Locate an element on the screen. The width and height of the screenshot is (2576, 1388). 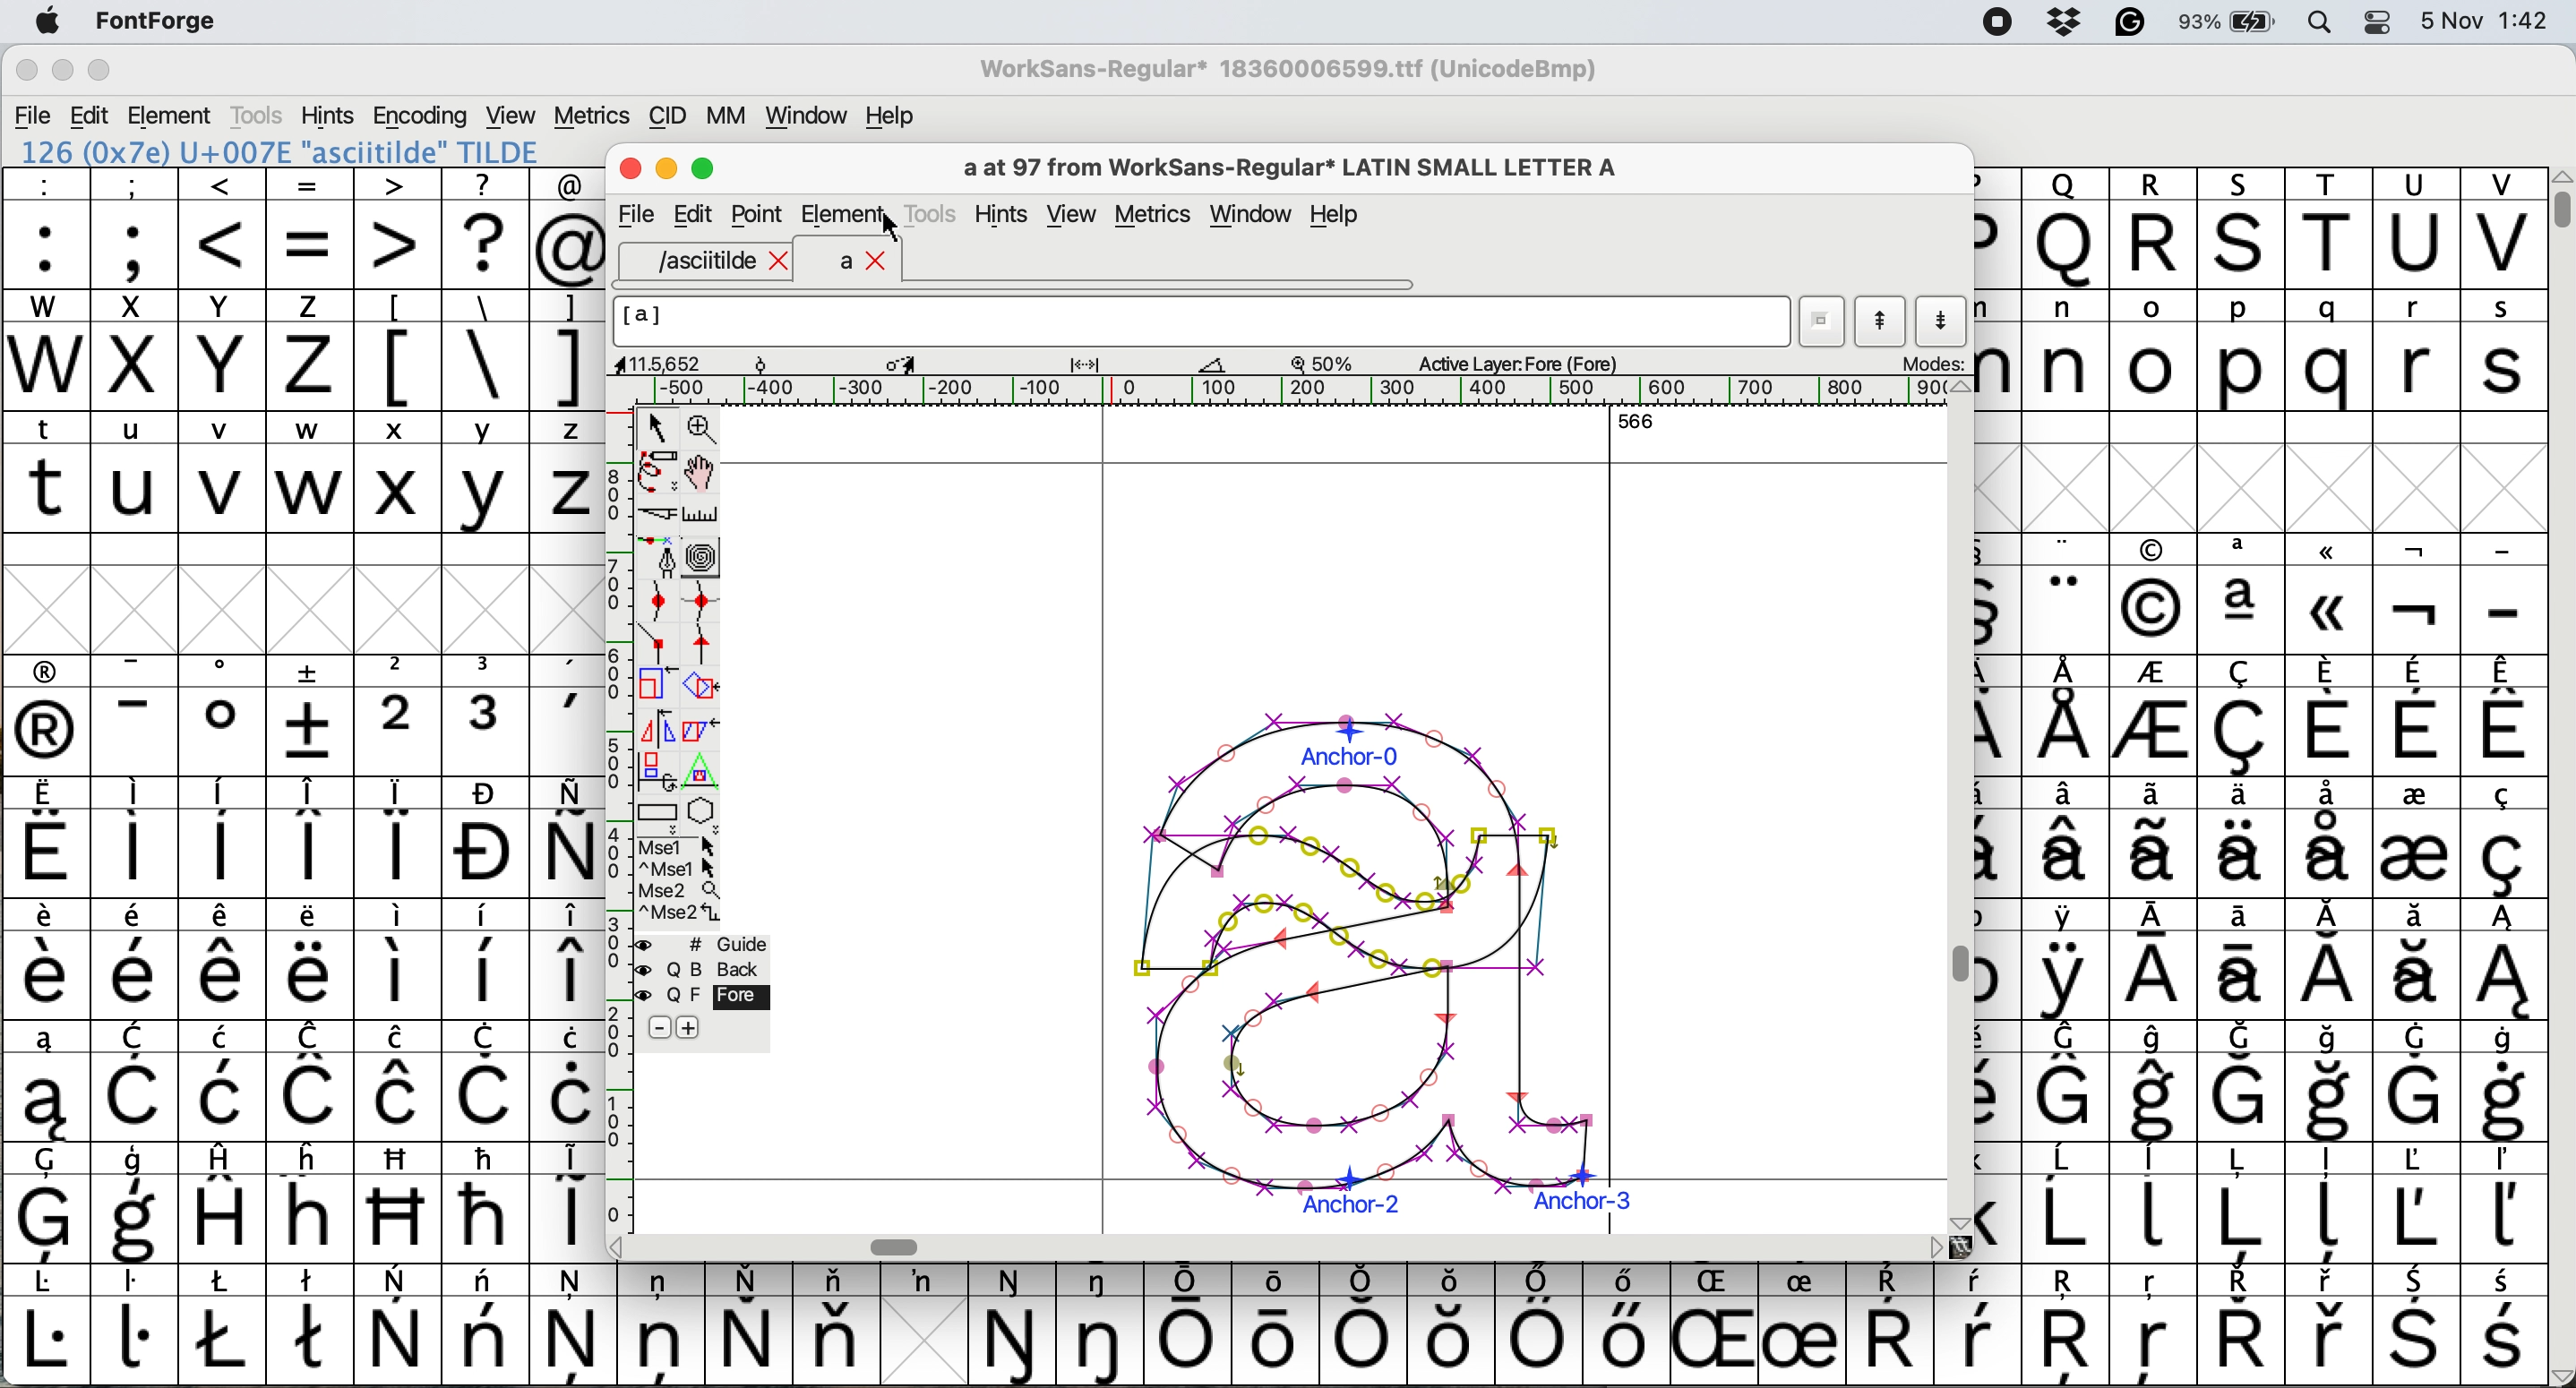
symbol is located at coordinates (2240, 1202).